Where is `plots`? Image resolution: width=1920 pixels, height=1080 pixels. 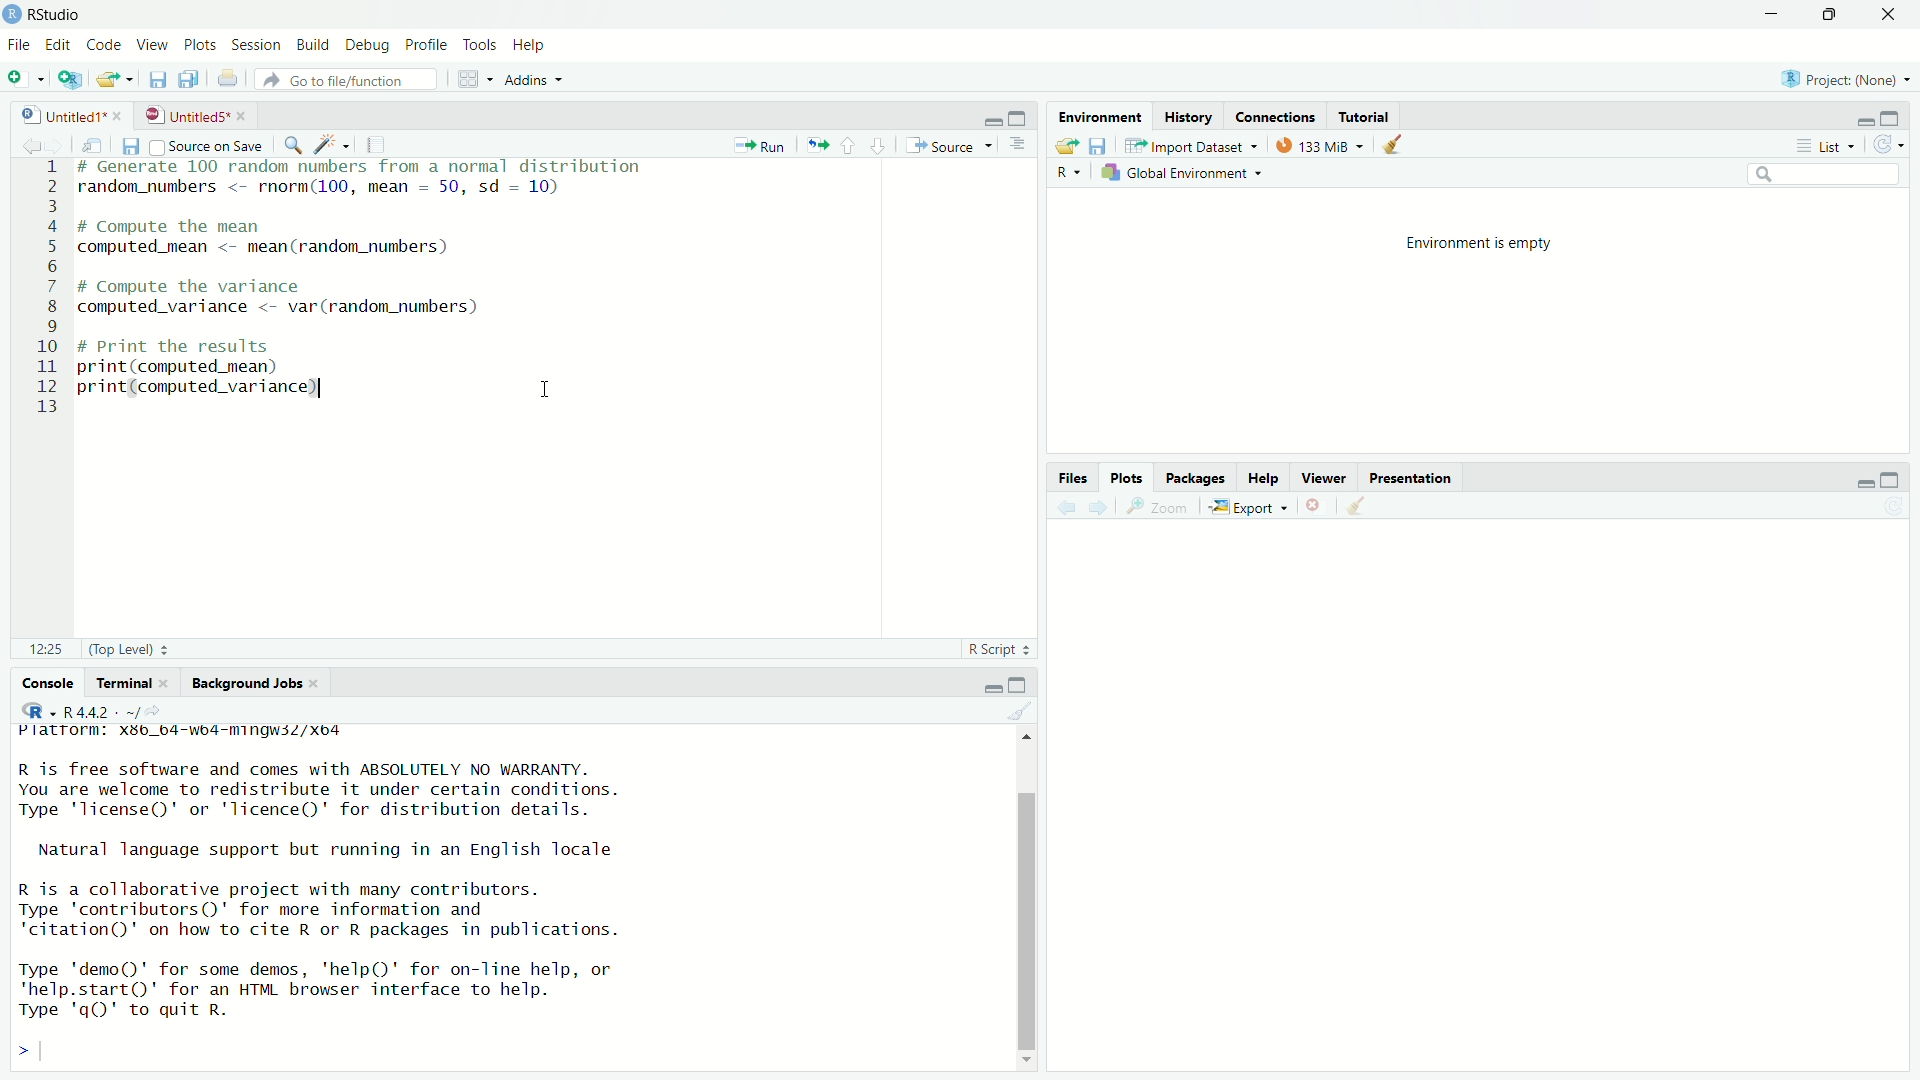 plots is located at coordinates (1128, 477).